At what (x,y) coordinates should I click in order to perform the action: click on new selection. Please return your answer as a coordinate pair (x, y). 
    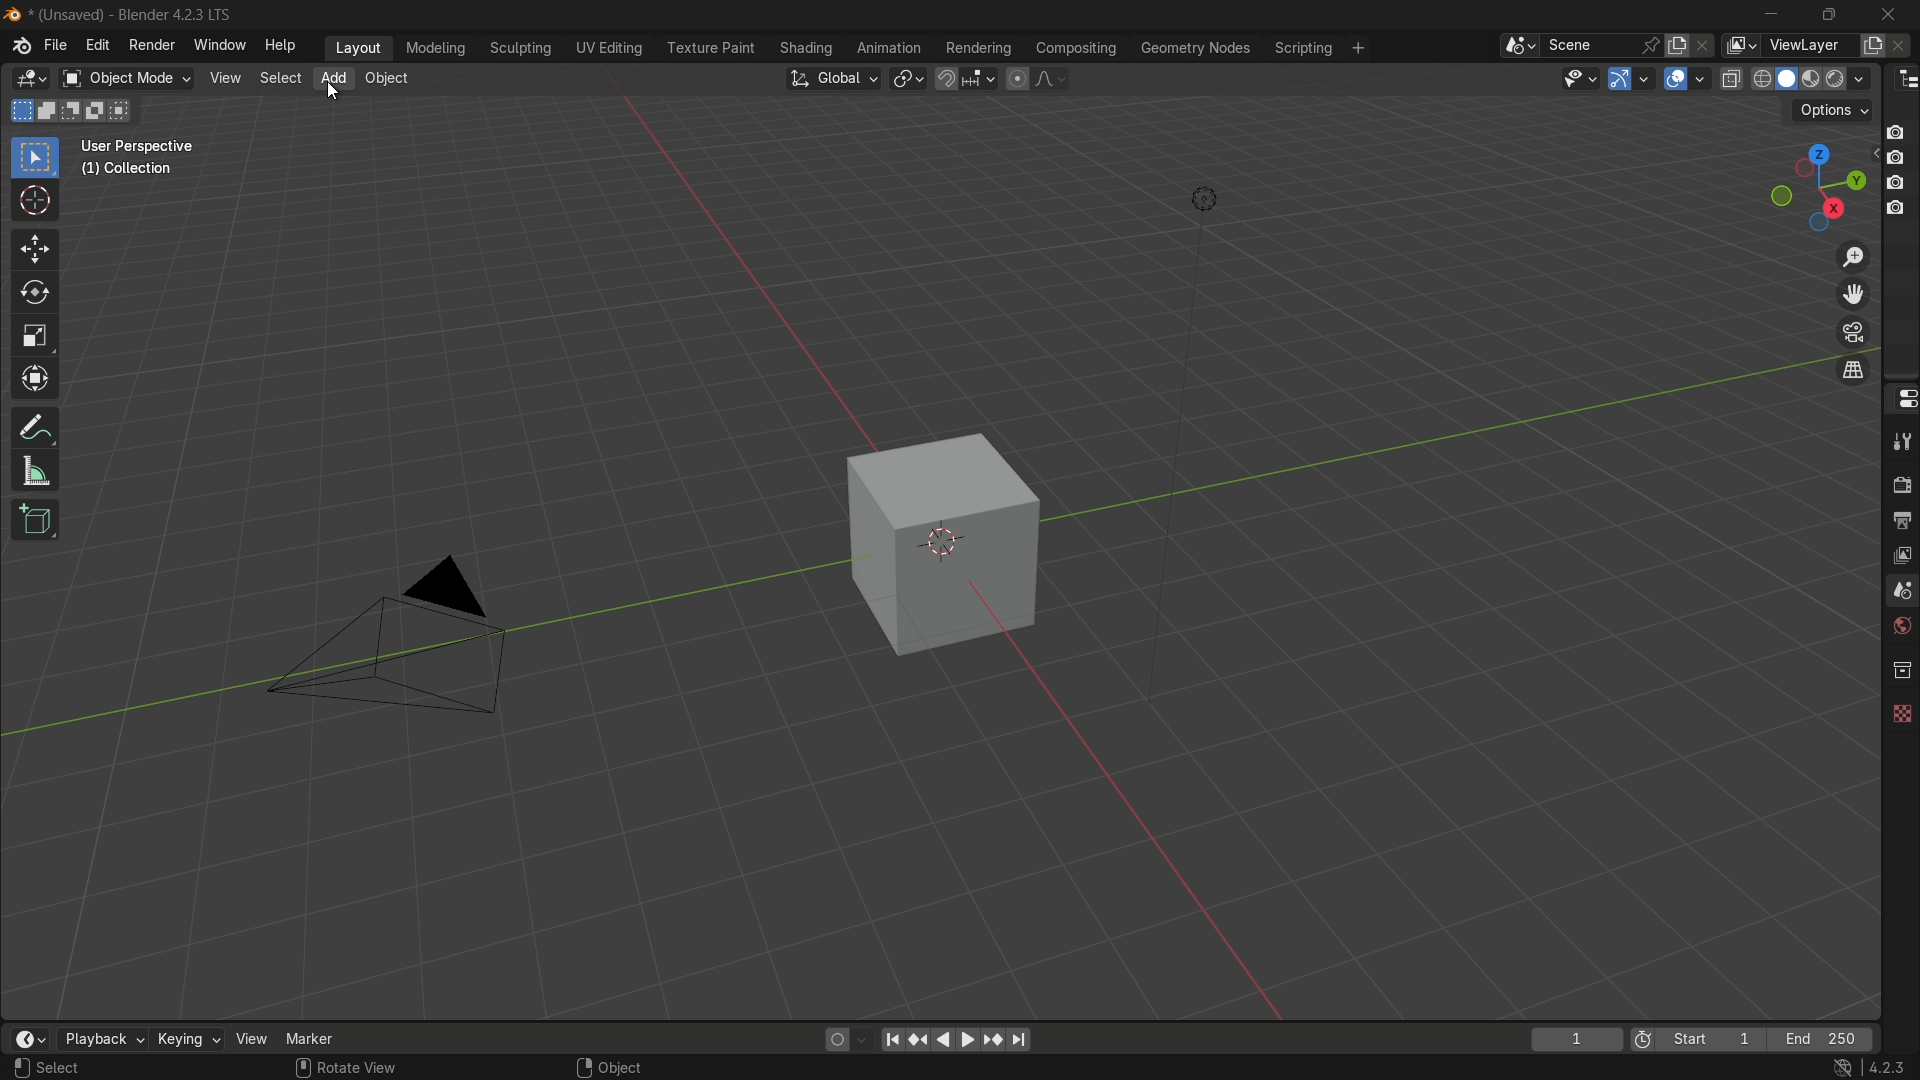
    Looking at the image, I should click on (22, 111).